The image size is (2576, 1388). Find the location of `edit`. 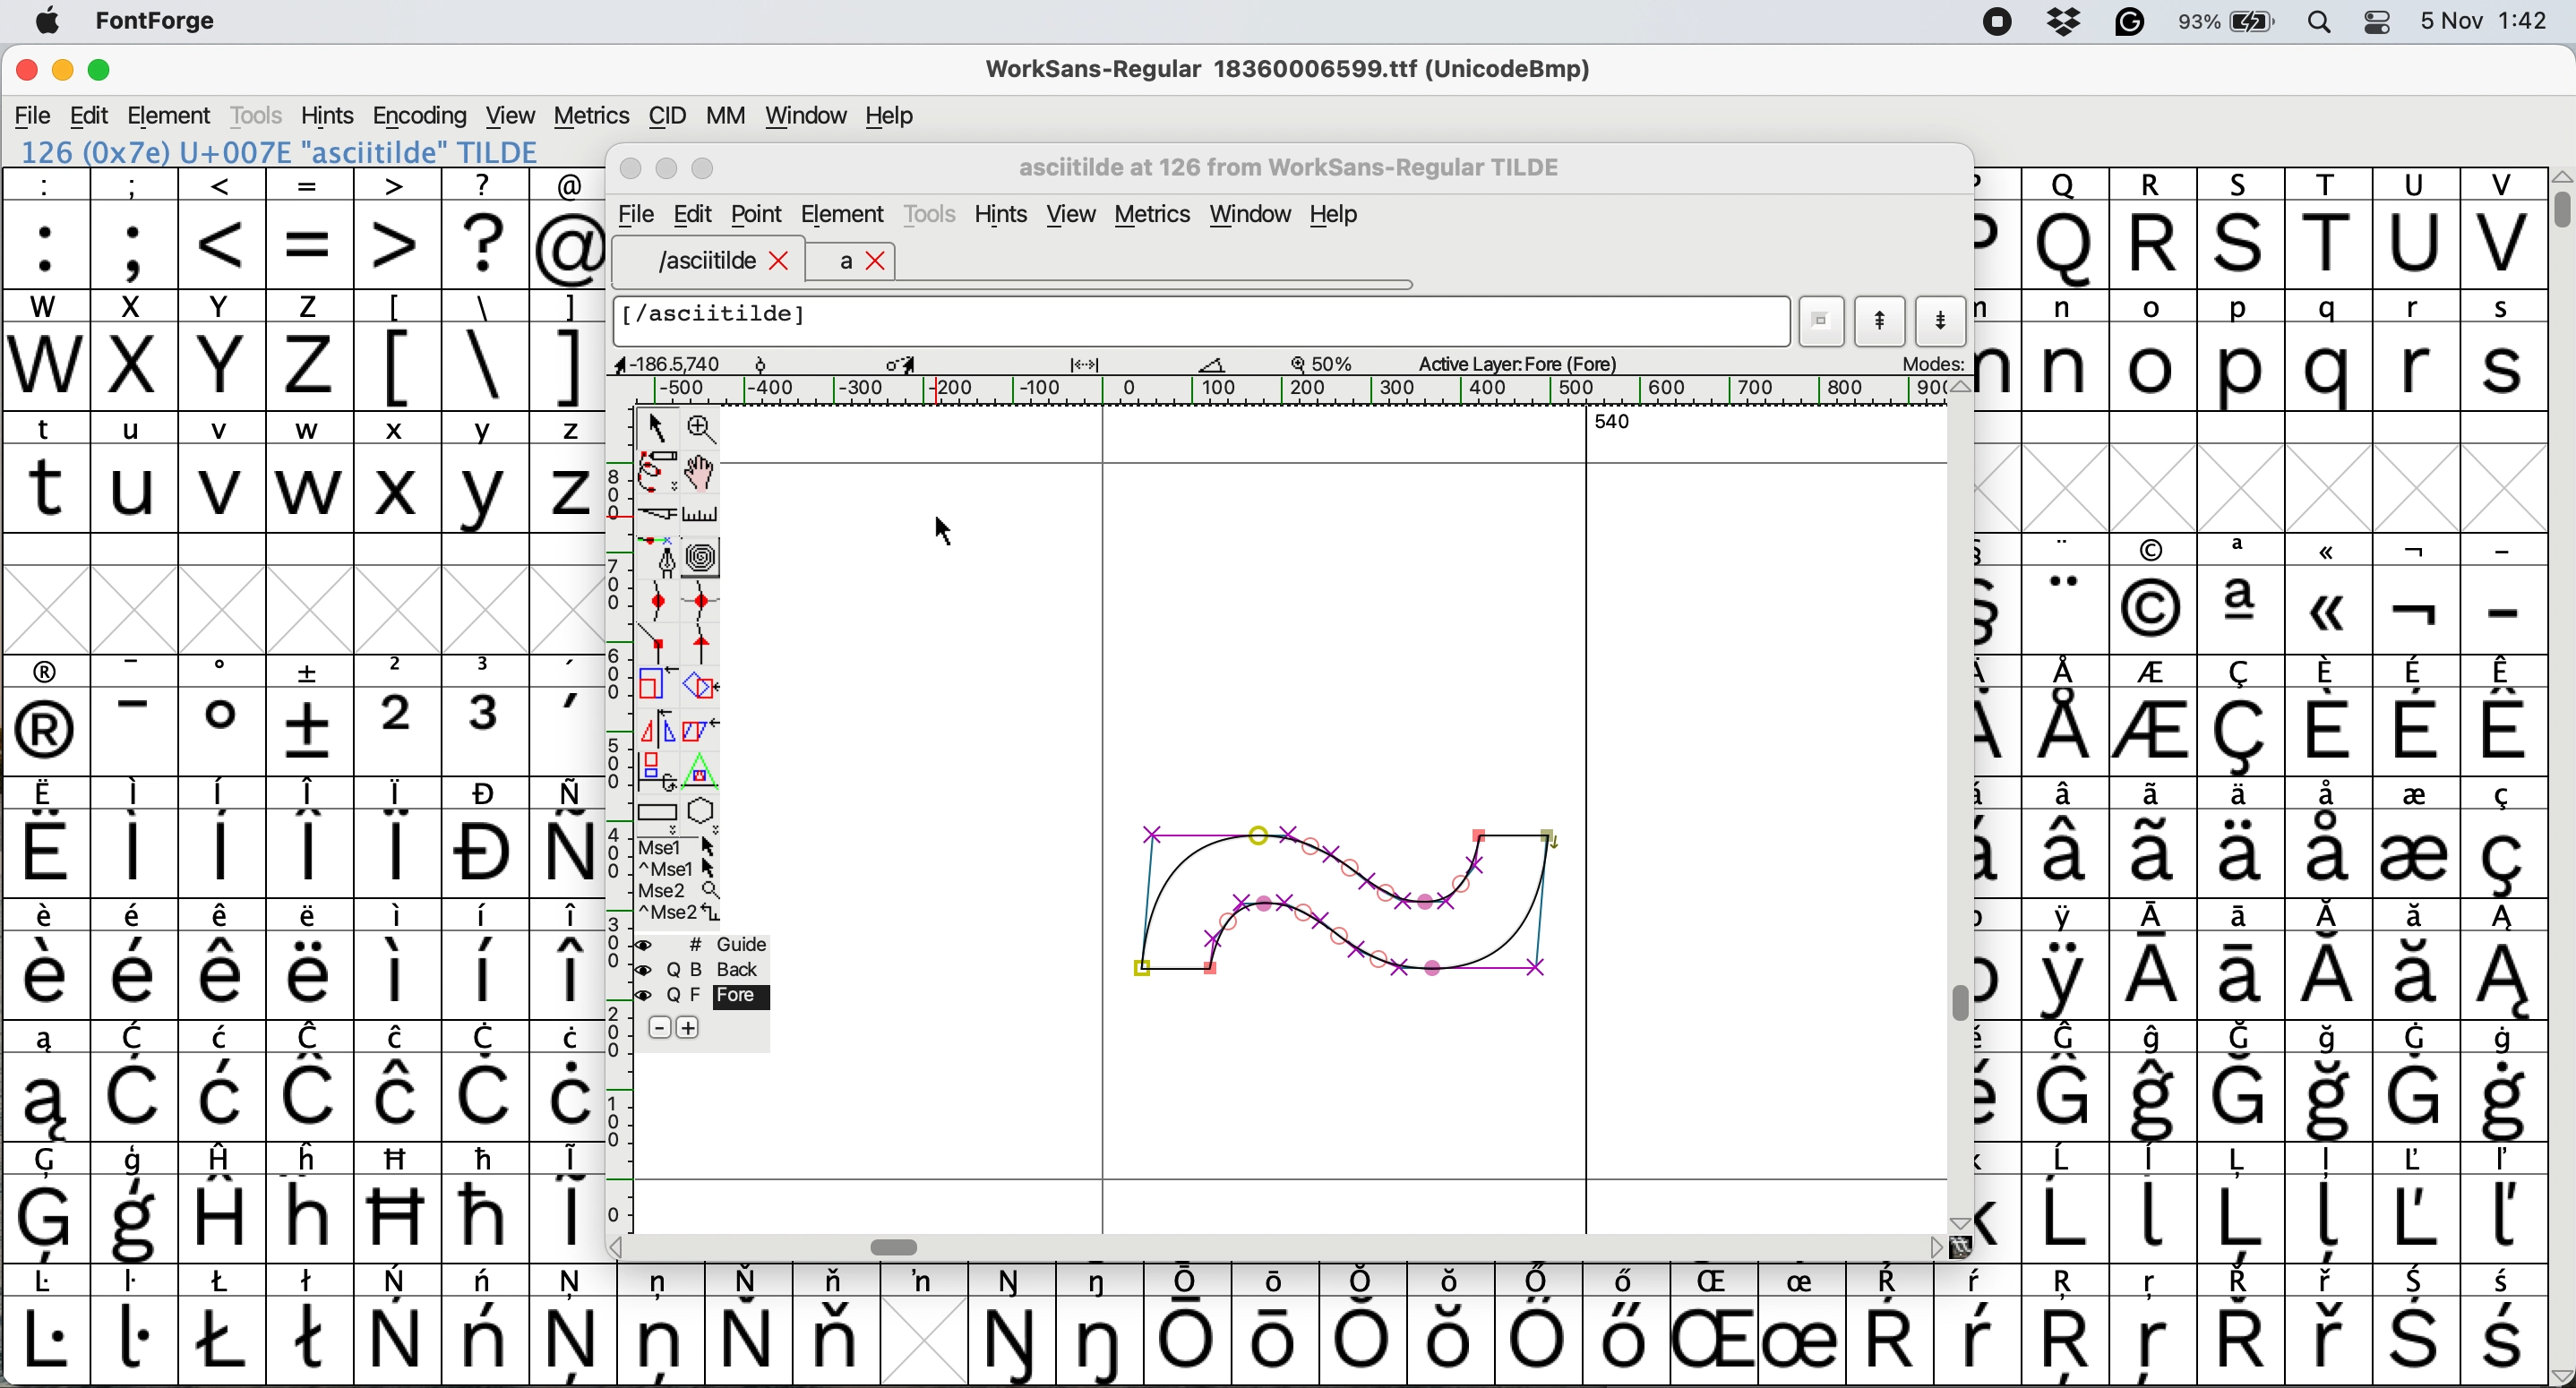

edit is located at coordinates (92, 116).